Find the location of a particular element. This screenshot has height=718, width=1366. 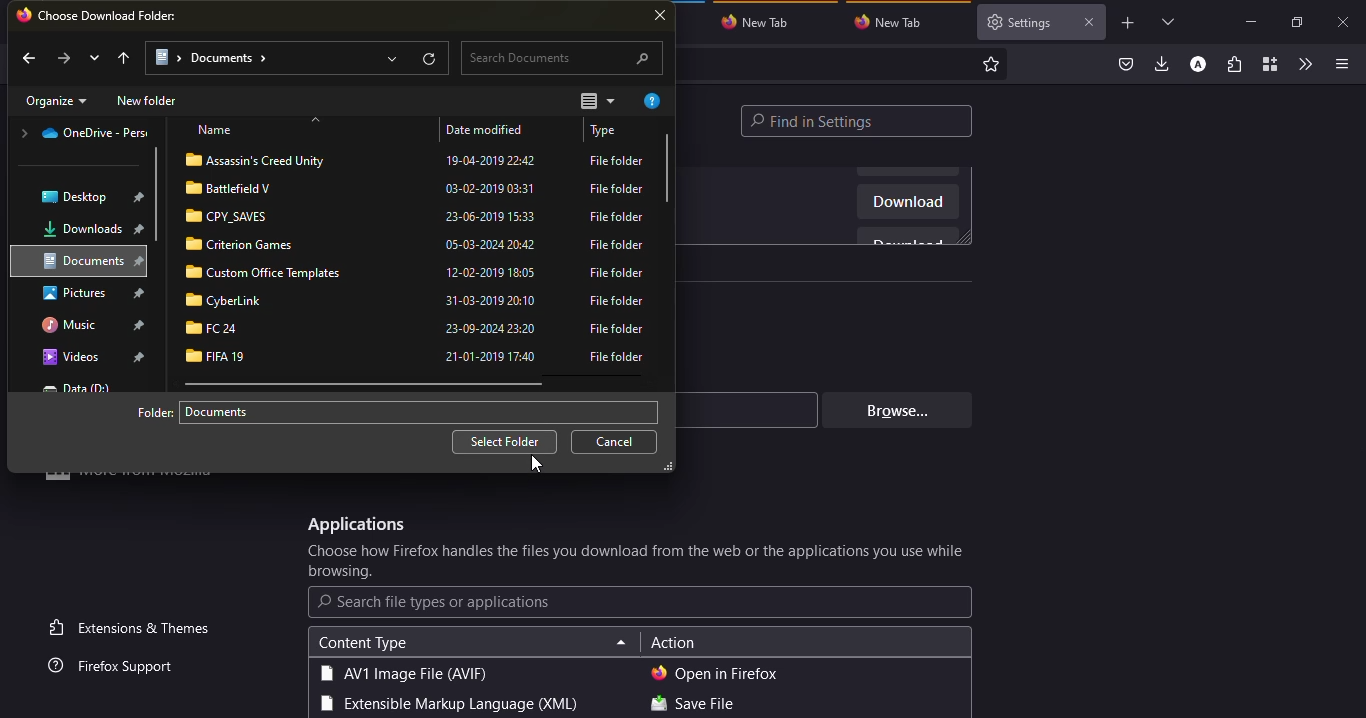

date modified is located at coordinates (491, 358).